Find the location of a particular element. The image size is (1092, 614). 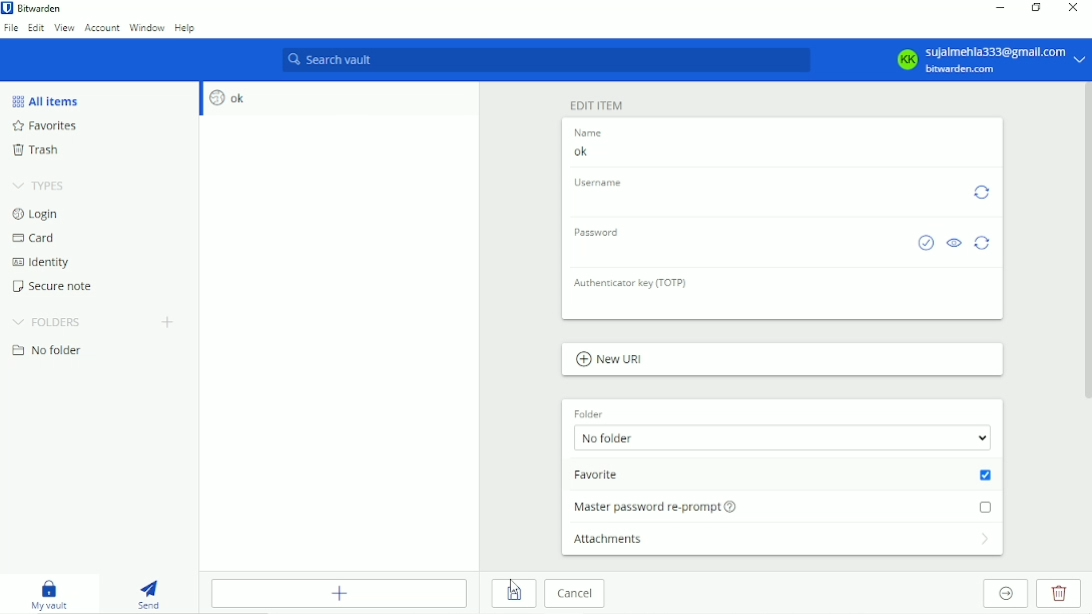

Check if password has been exposed is located at coordinates (926, 244).